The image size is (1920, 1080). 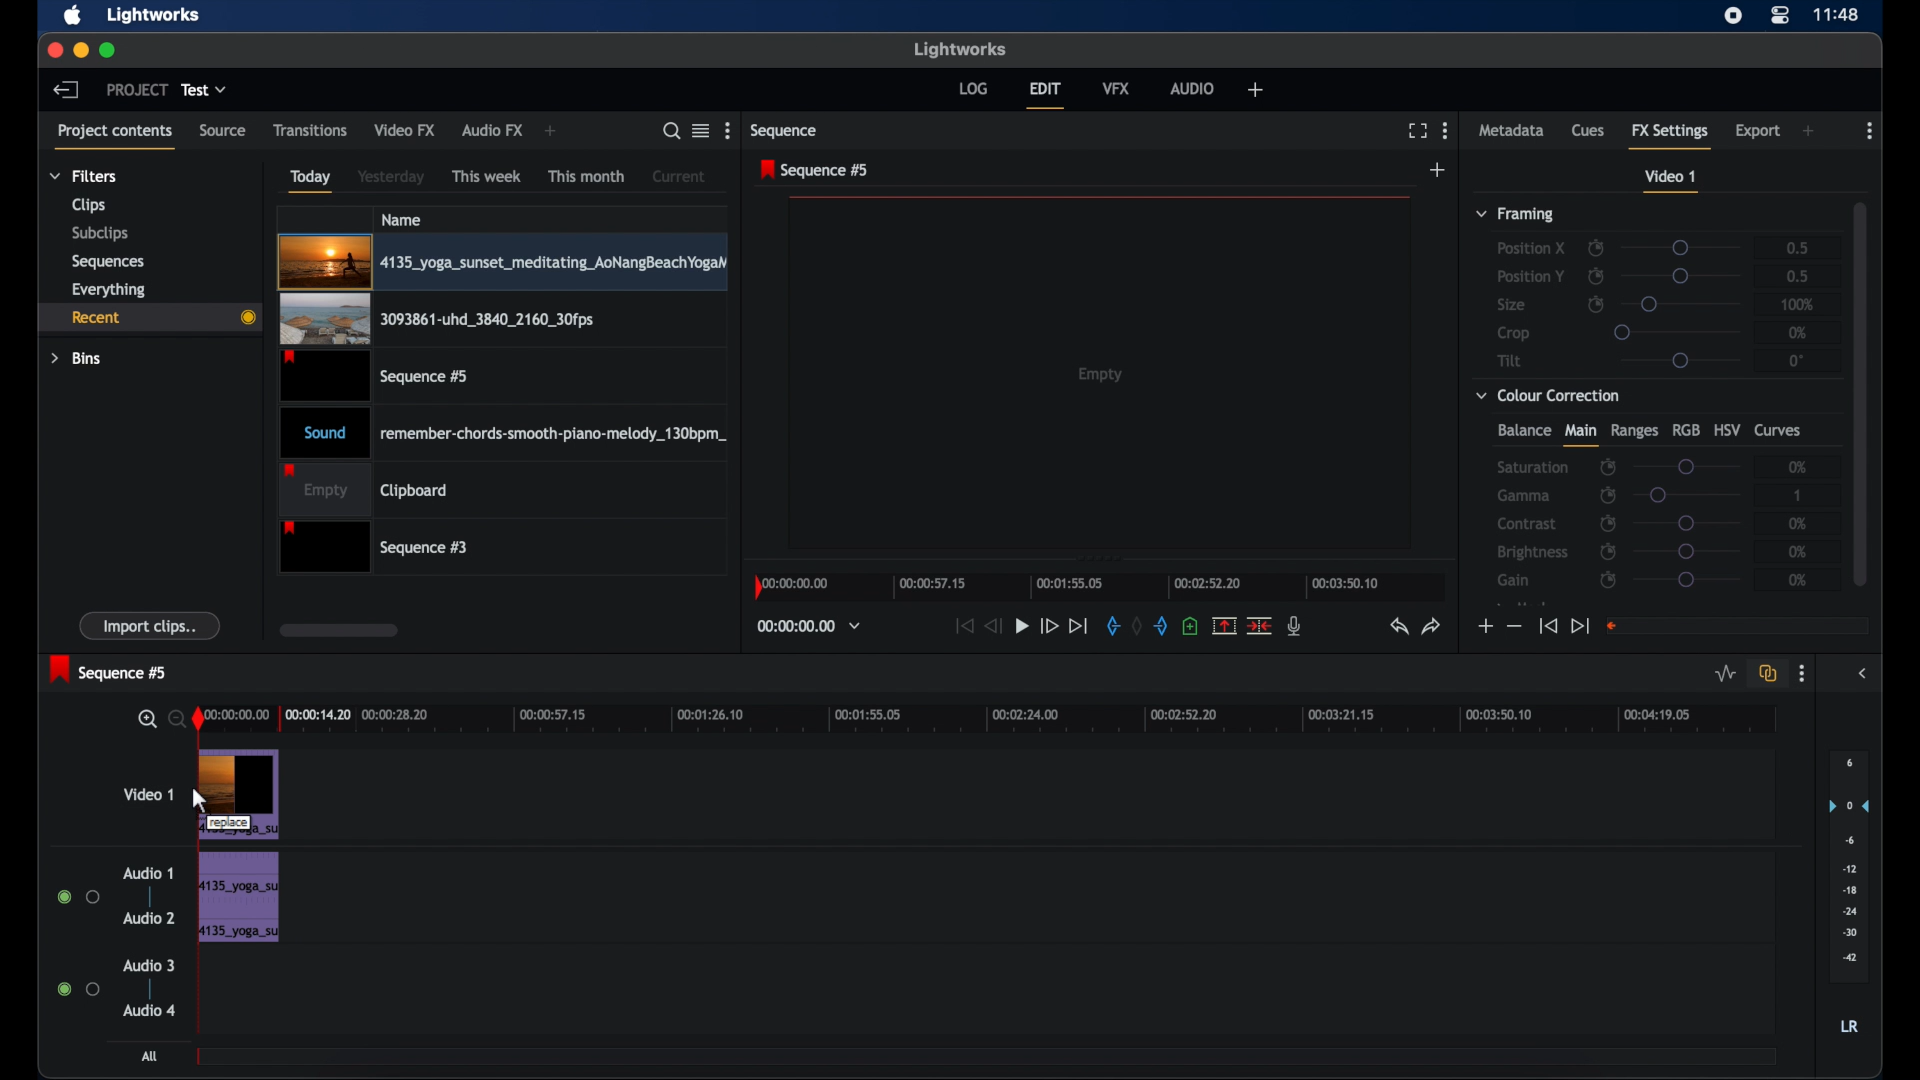 I want to click on screen recorder, so click(x=1734, y=15).